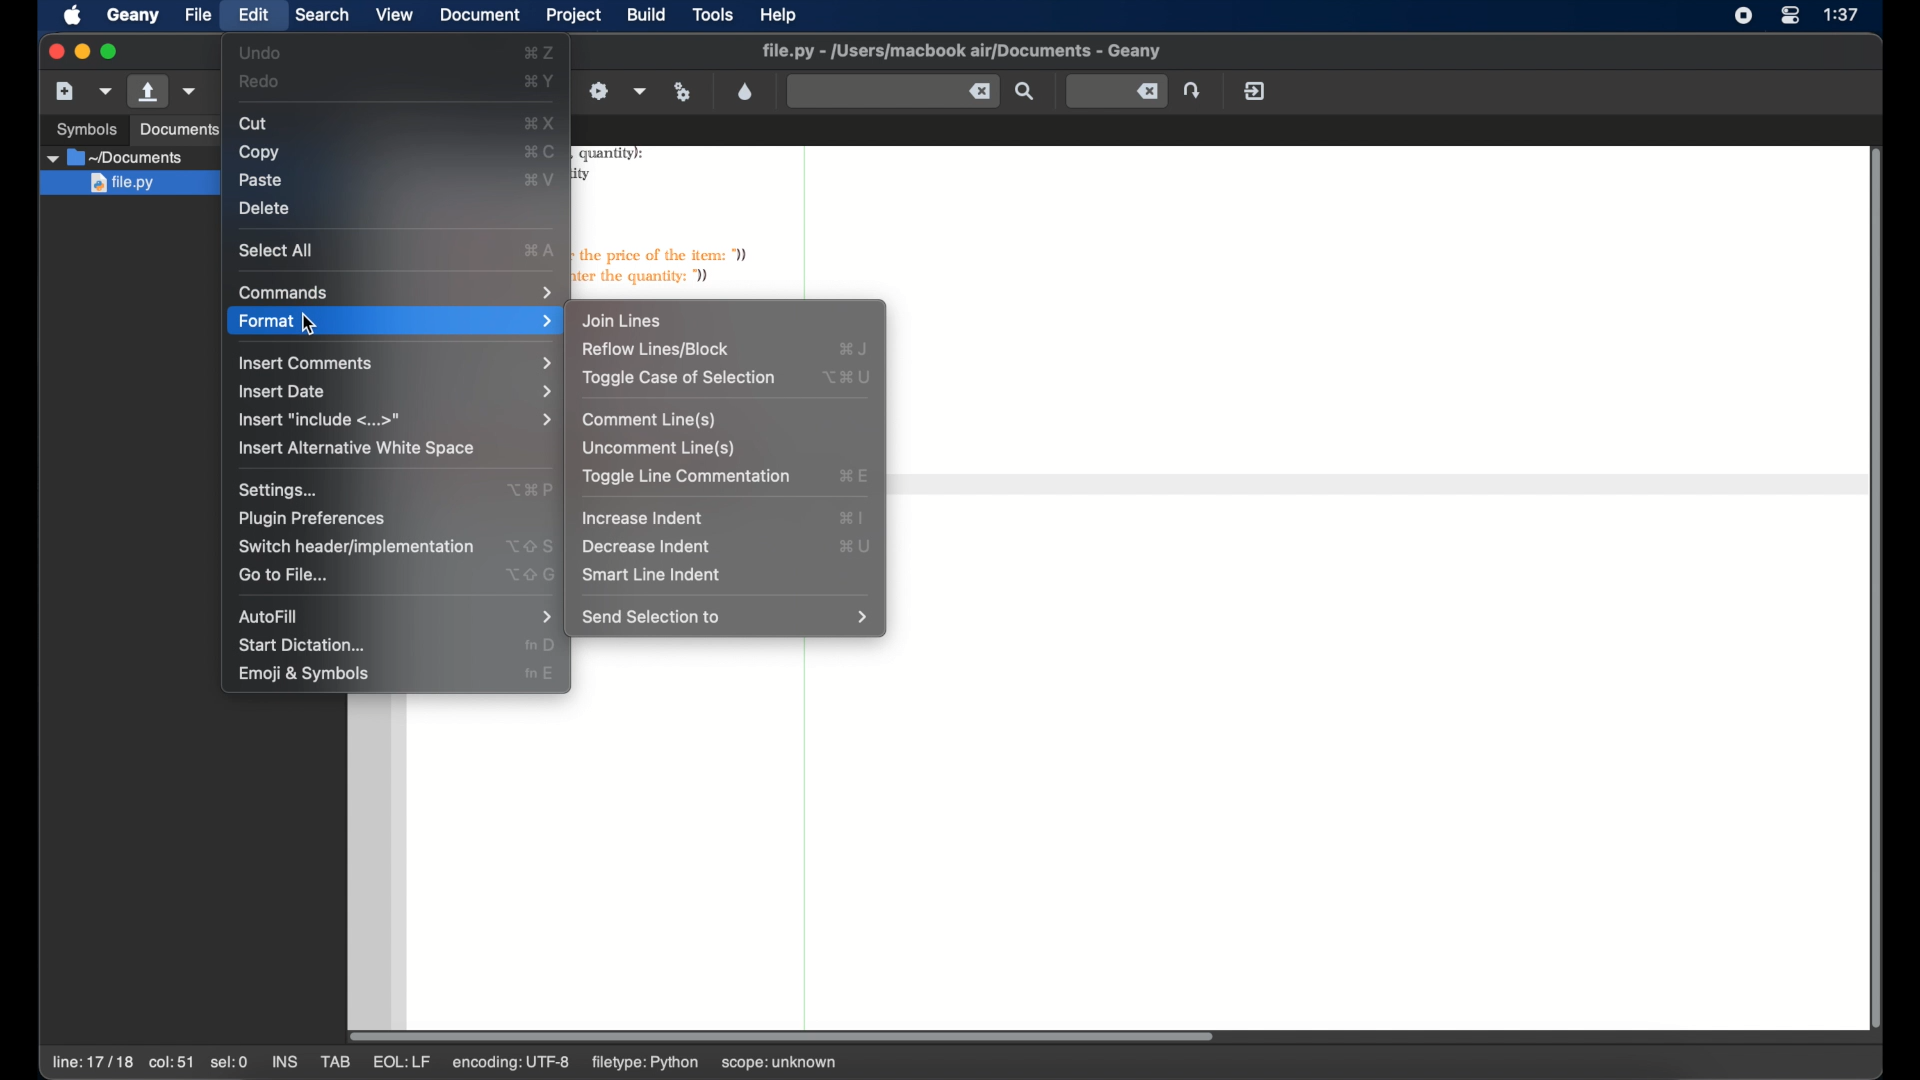 This screenshot has width=1920, height=1080. I want to click on delete, so click(265, 208).